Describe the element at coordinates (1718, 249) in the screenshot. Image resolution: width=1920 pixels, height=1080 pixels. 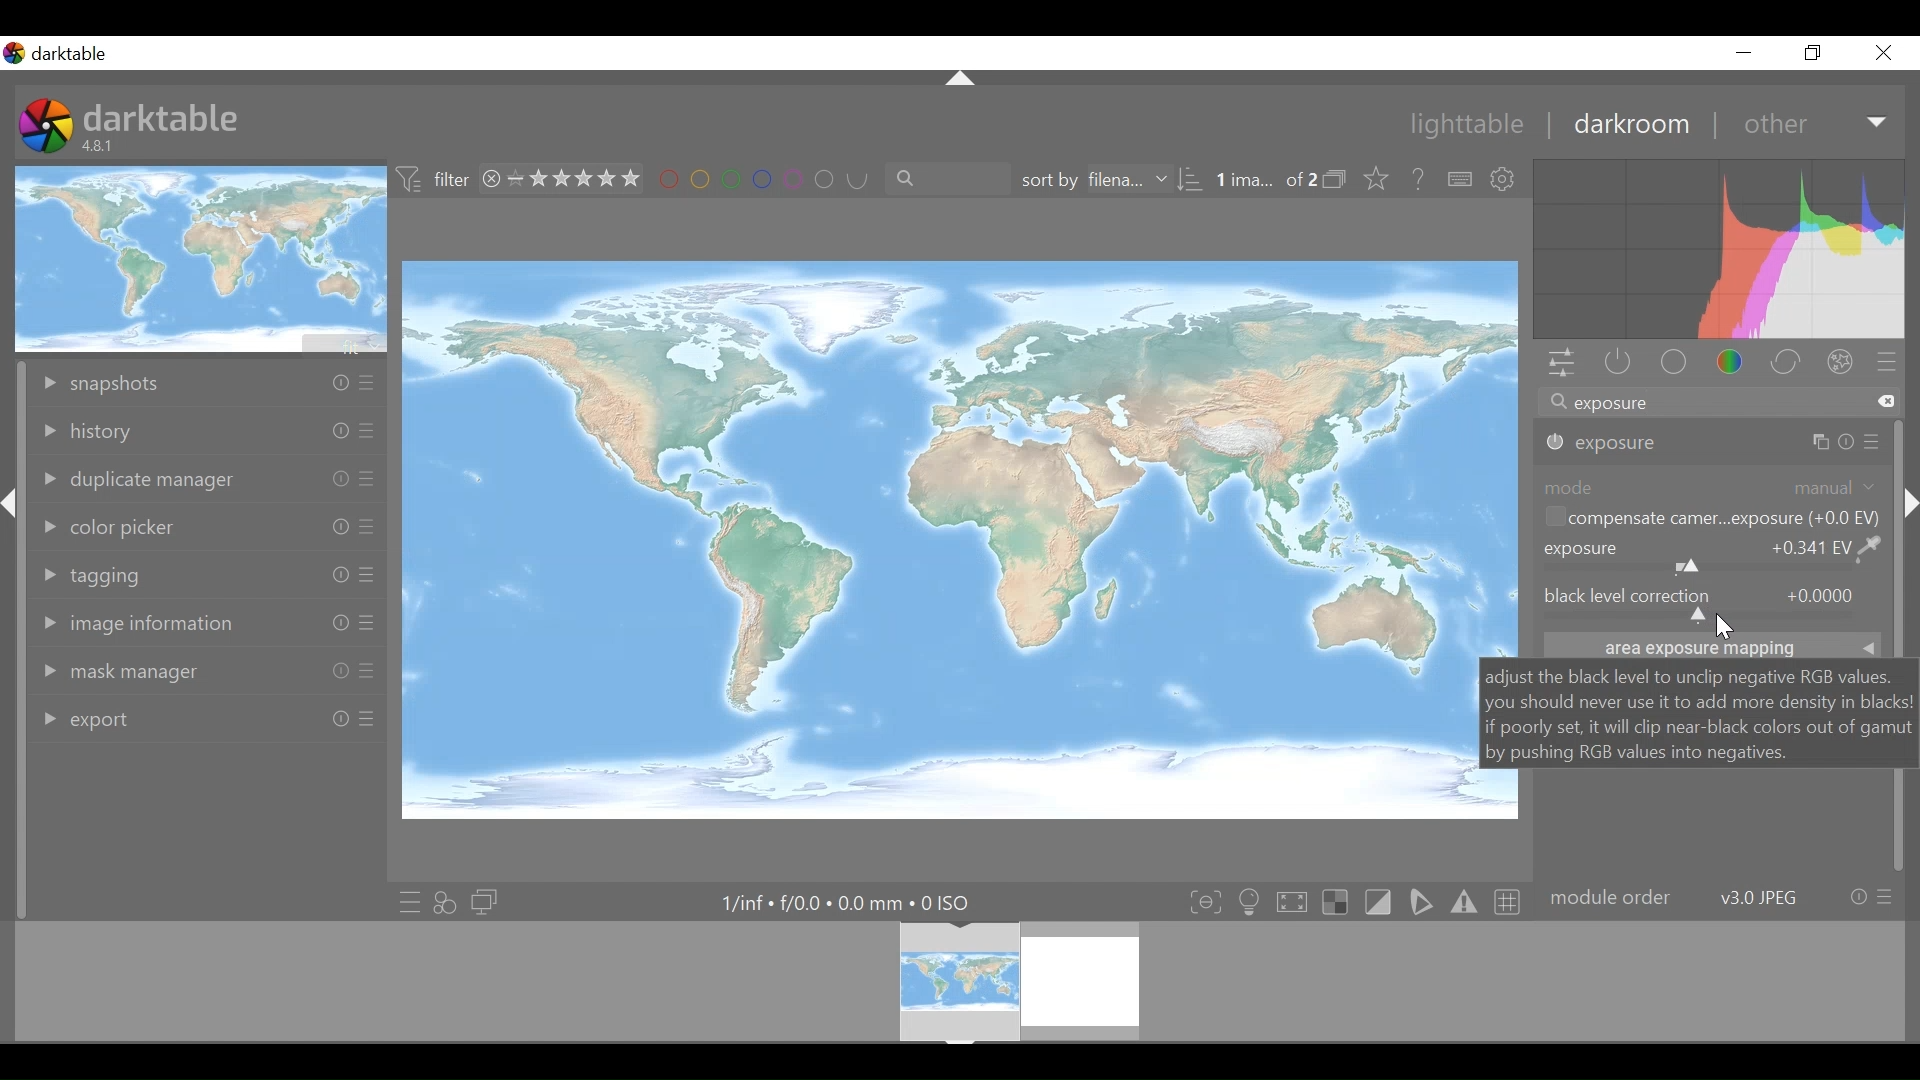
I see `histogram` at that location.